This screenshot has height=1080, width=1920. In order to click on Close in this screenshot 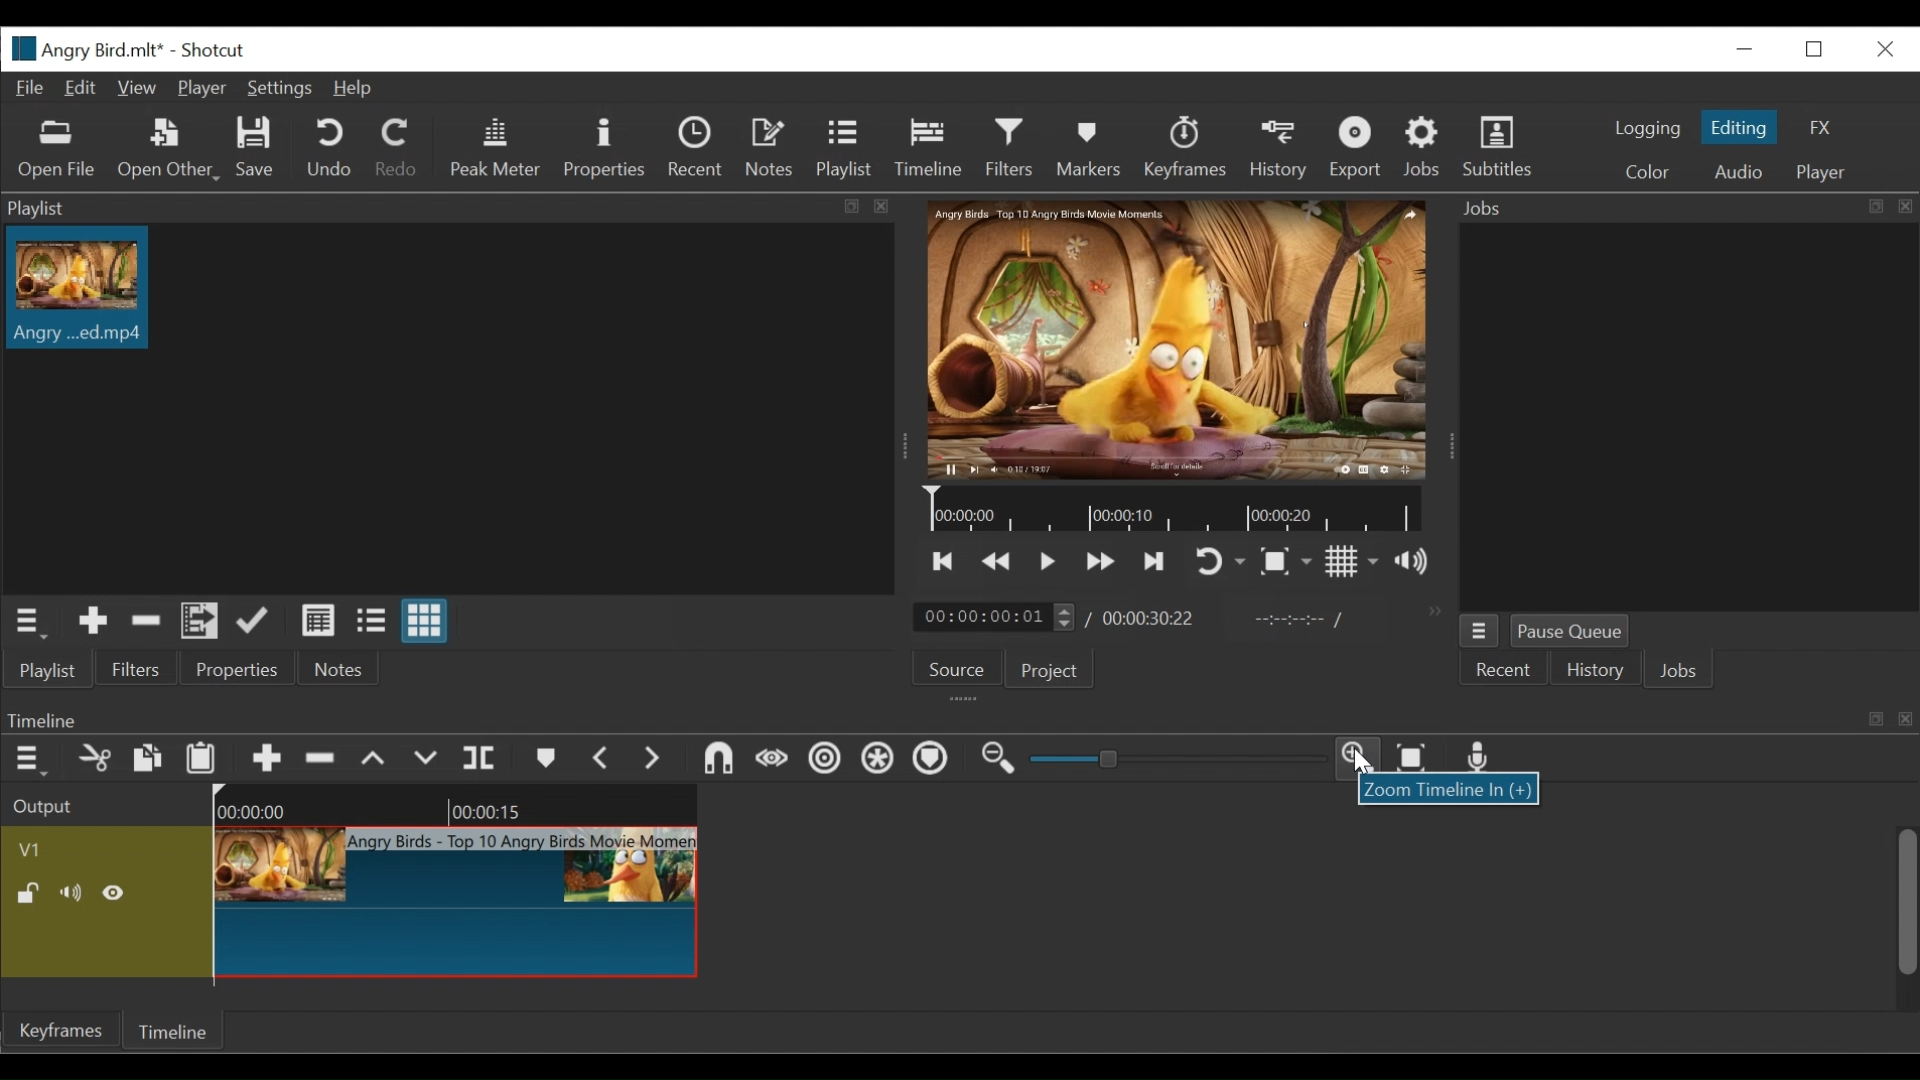, I will do `click(1882, 48)`.